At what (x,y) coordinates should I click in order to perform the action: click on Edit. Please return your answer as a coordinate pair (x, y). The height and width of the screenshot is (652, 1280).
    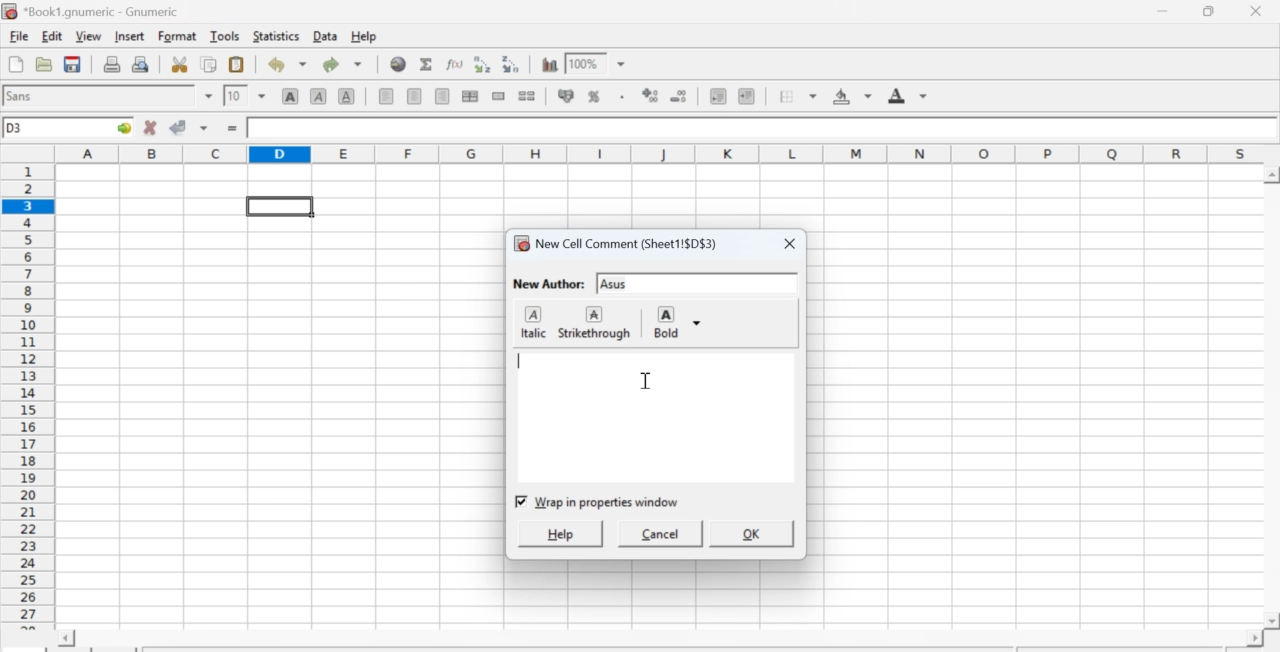
    Looking at the image, I should click on (53, 35).